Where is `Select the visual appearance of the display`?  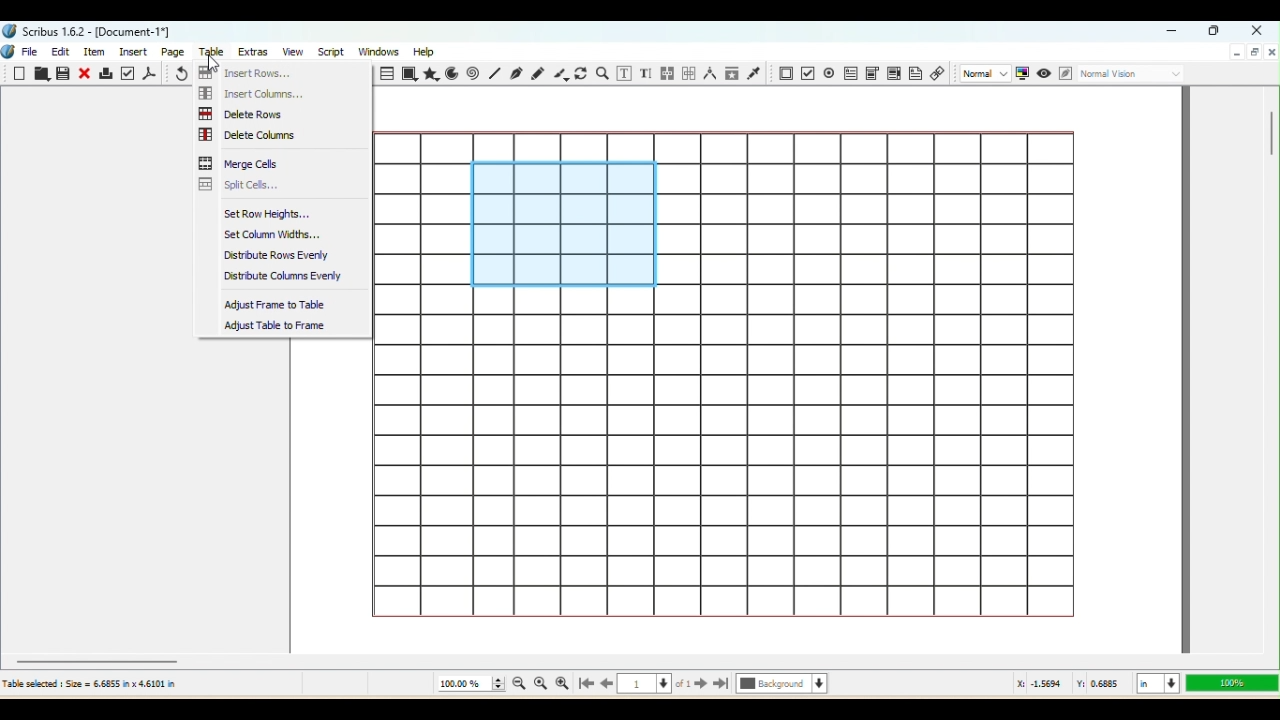 Select the visual appearance of the display is located at coordinates (1133, 75).